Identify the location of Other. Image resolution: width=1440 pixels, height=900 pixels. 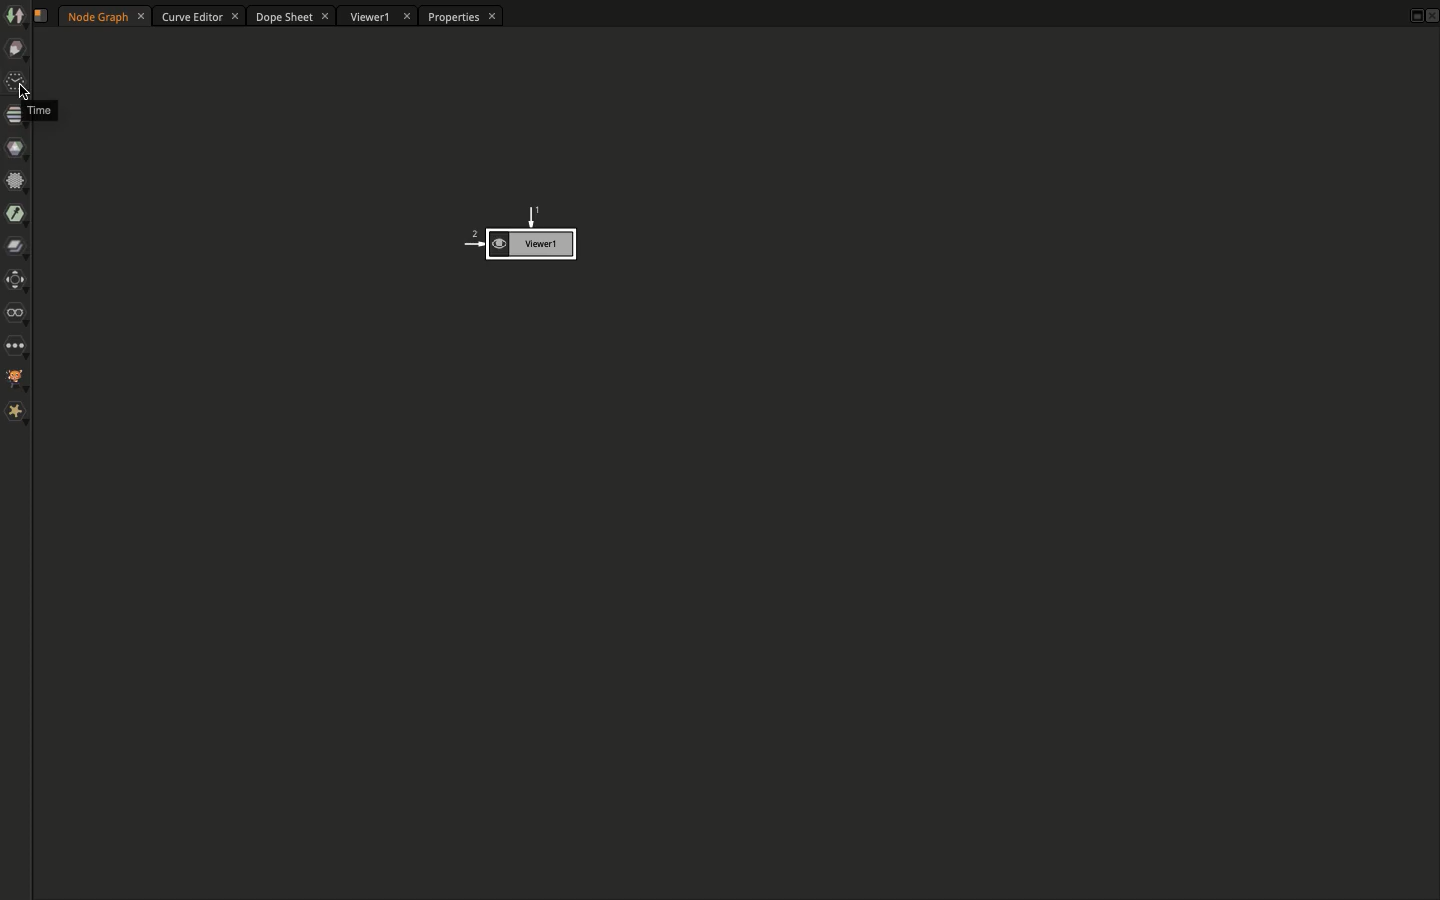
(16, 345).